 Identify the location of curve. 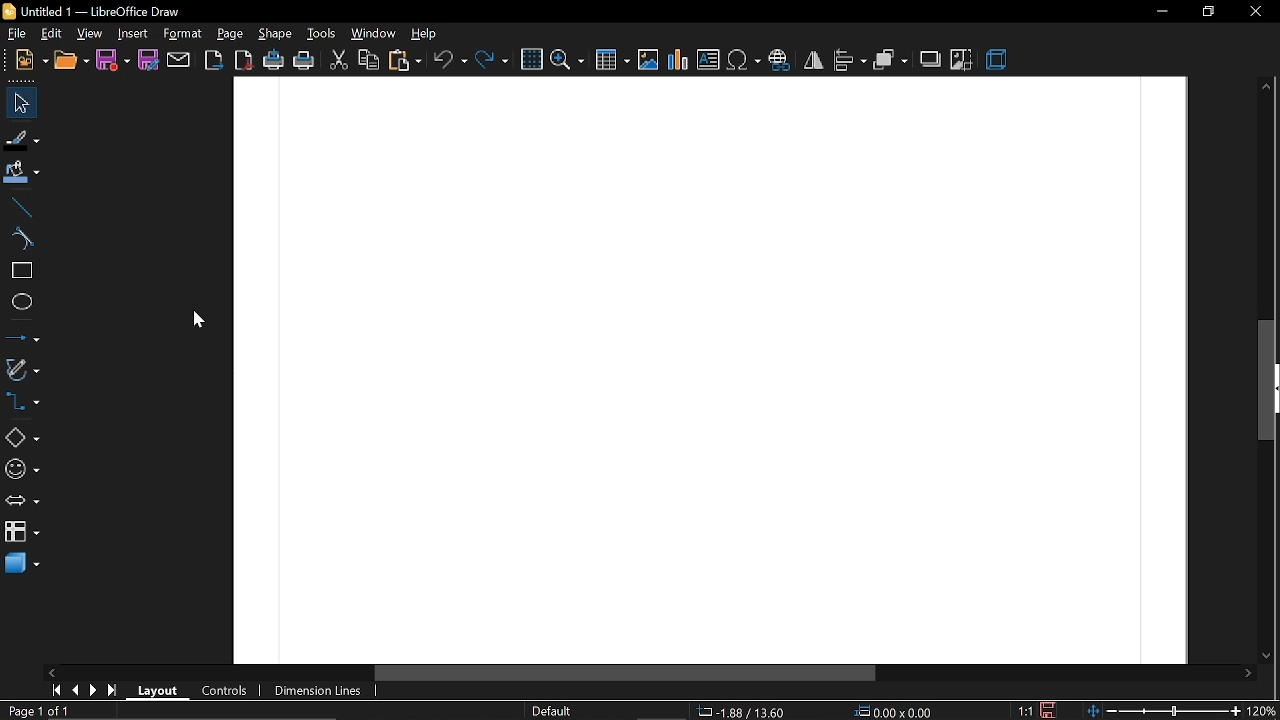
(17, 239).